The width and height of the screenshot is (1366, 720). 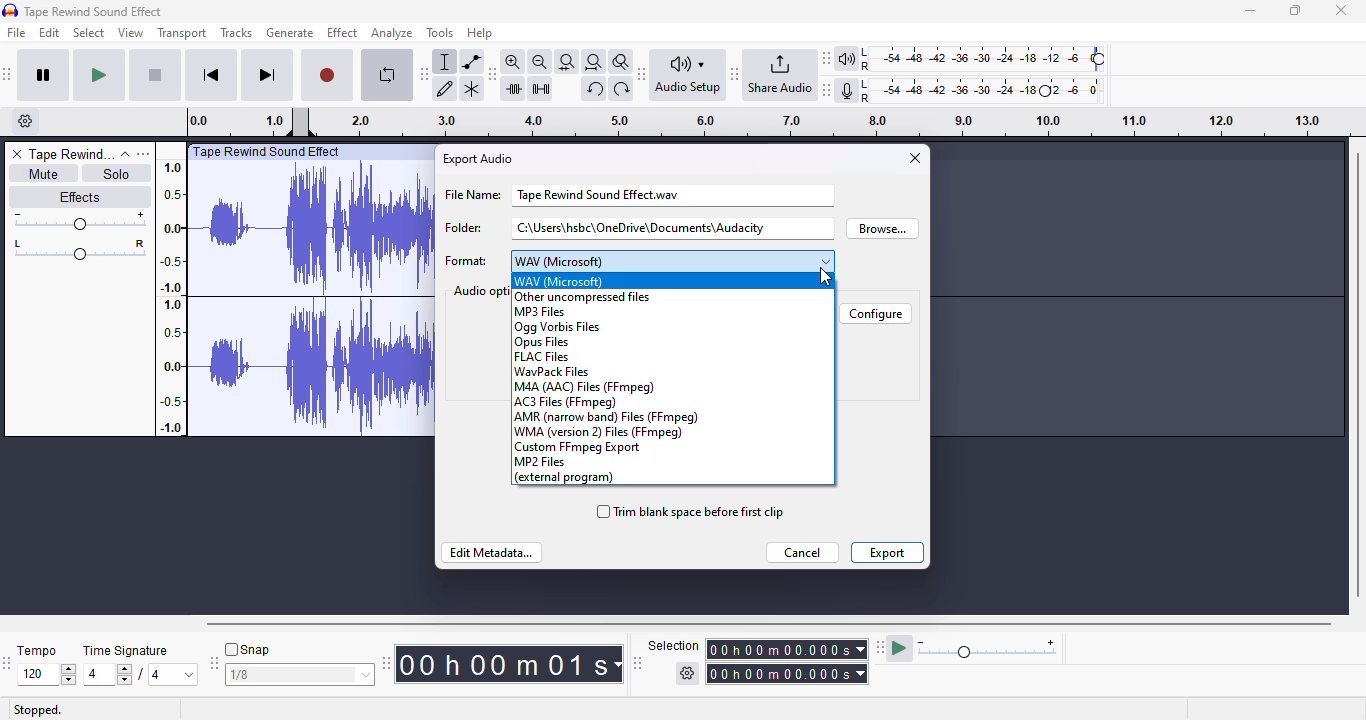 I want to click on draw tool, so click(x=446, y=88).